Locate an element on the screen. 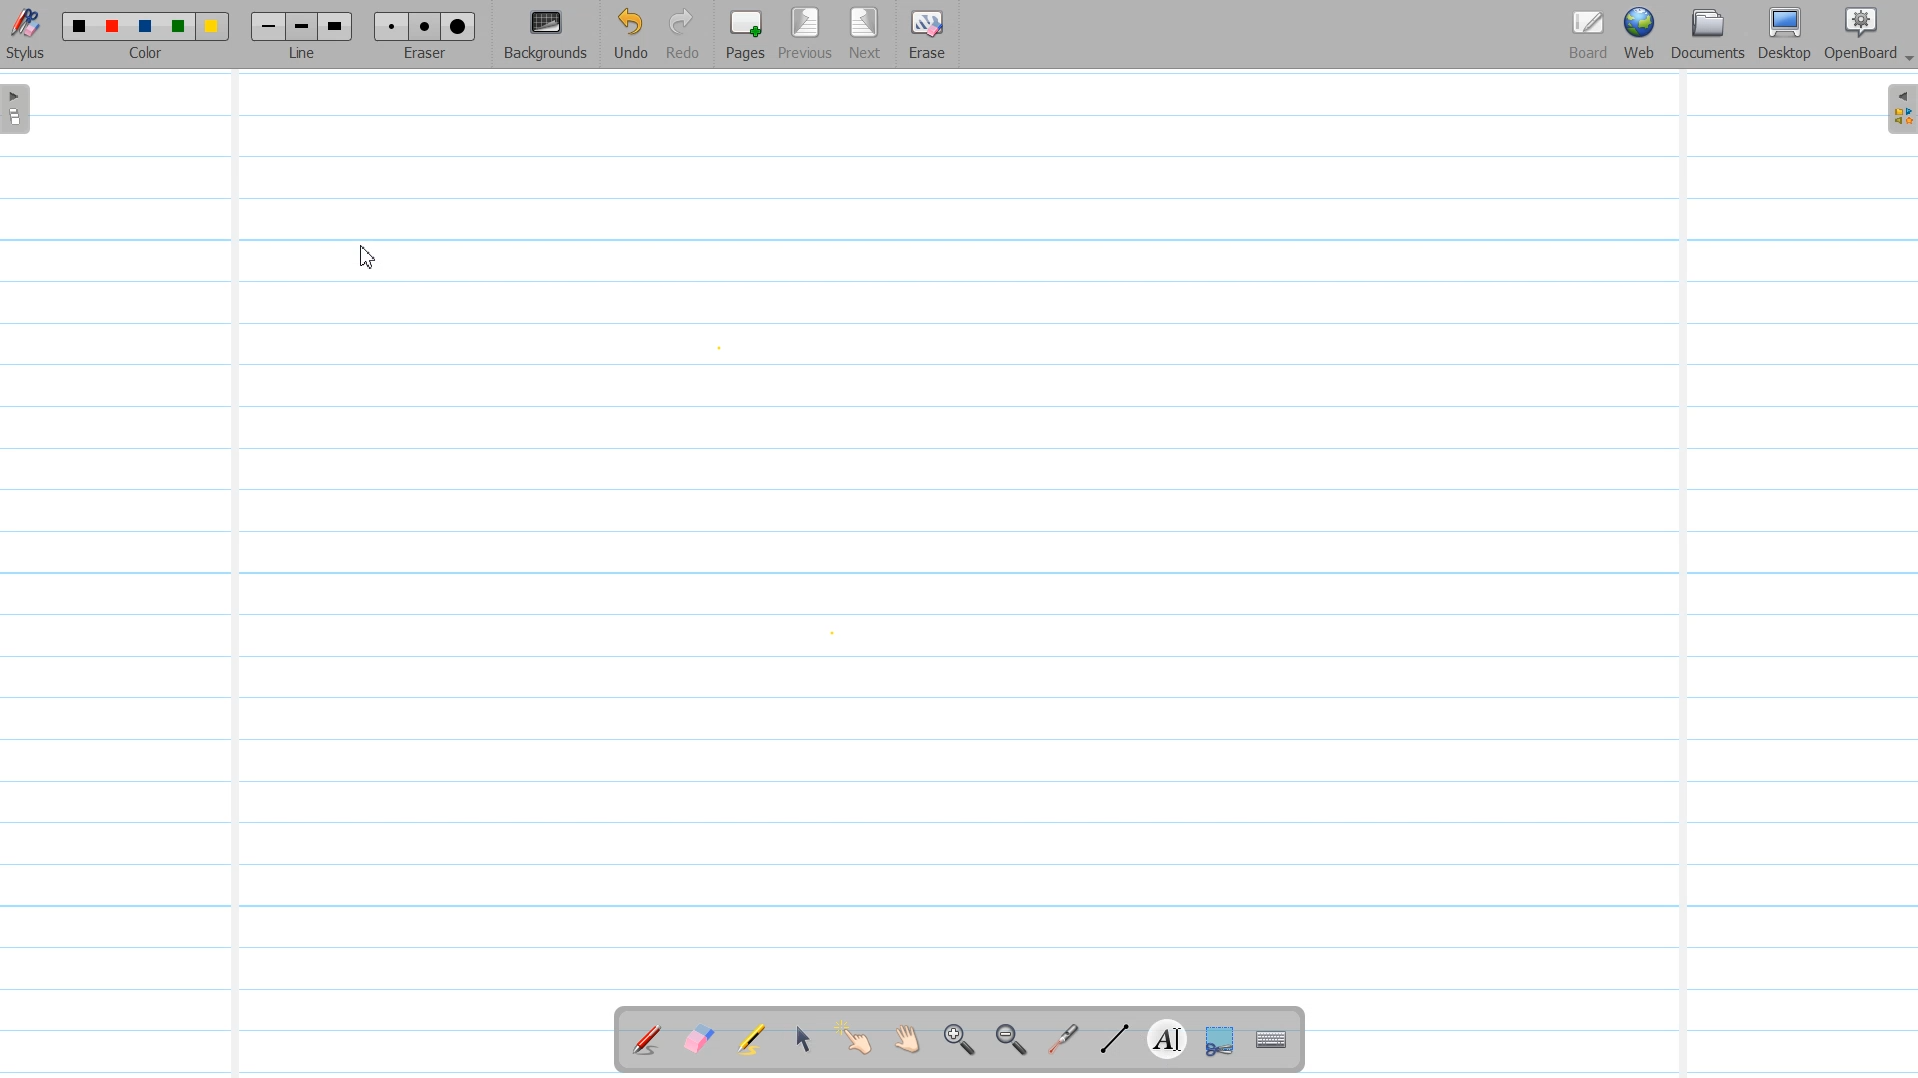 This screenshot has width=1918, height=1078. Redo is located at coordinates (683, 35).